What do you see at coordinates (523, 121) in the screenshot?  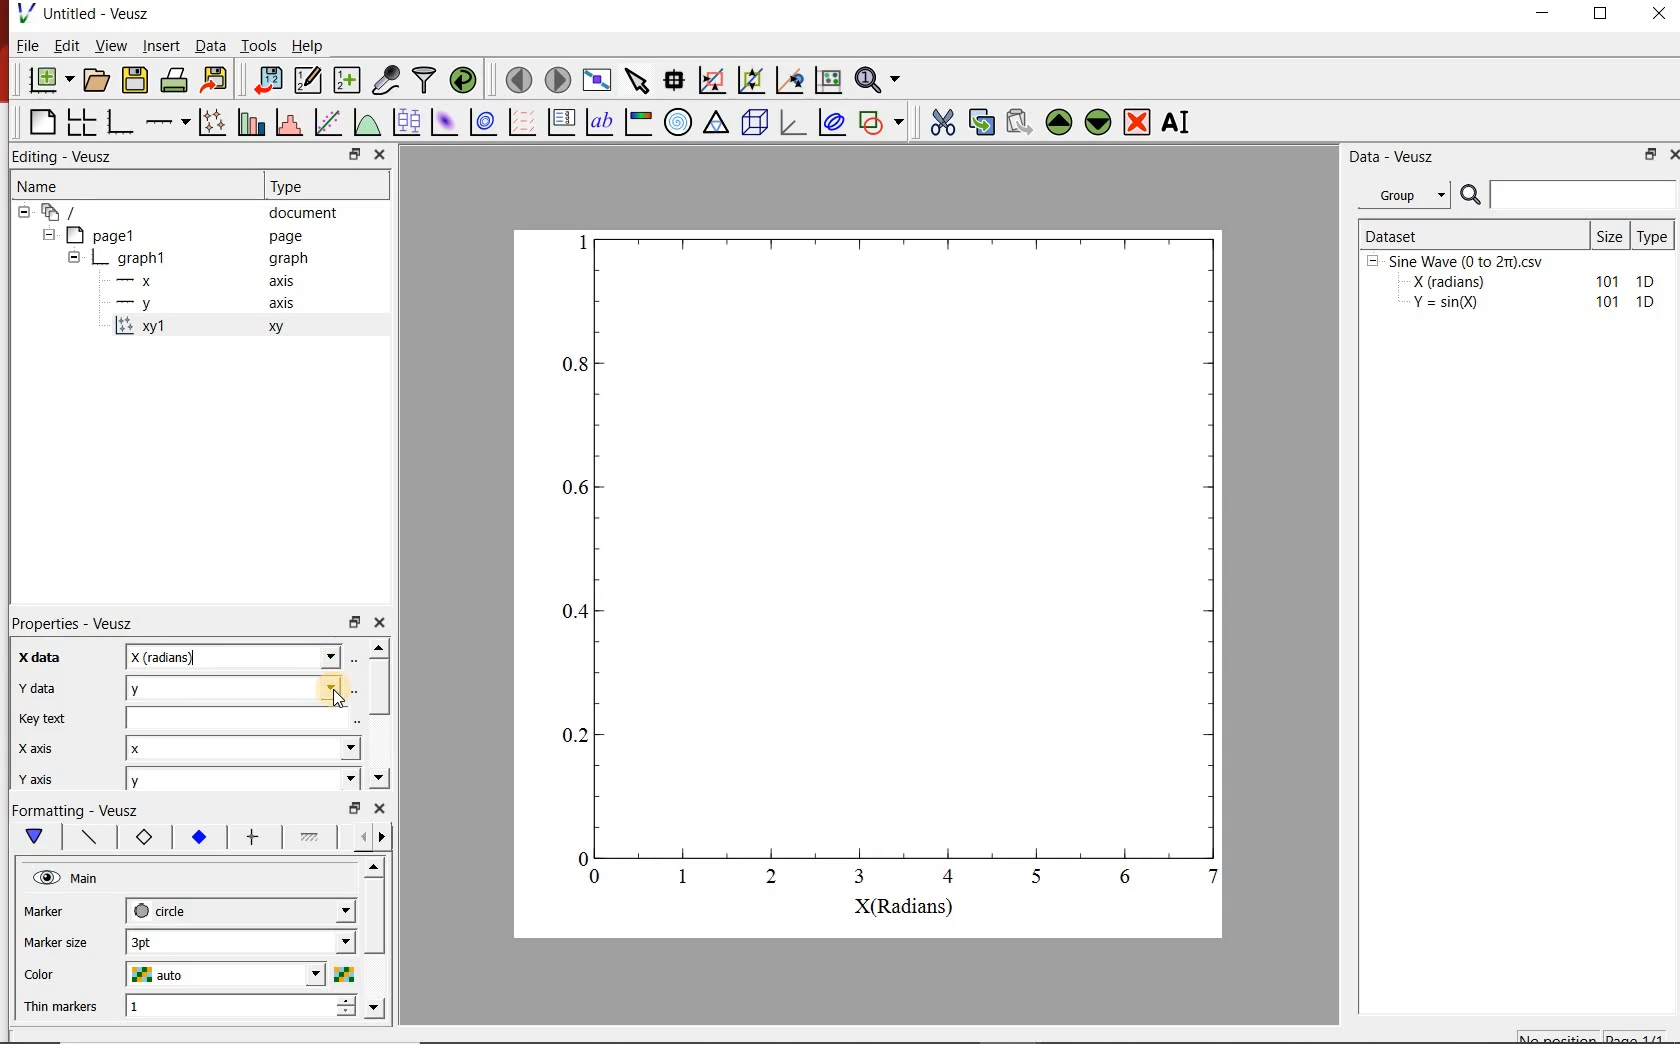 I see `plot a vector field` at bounding box center [523, 121].